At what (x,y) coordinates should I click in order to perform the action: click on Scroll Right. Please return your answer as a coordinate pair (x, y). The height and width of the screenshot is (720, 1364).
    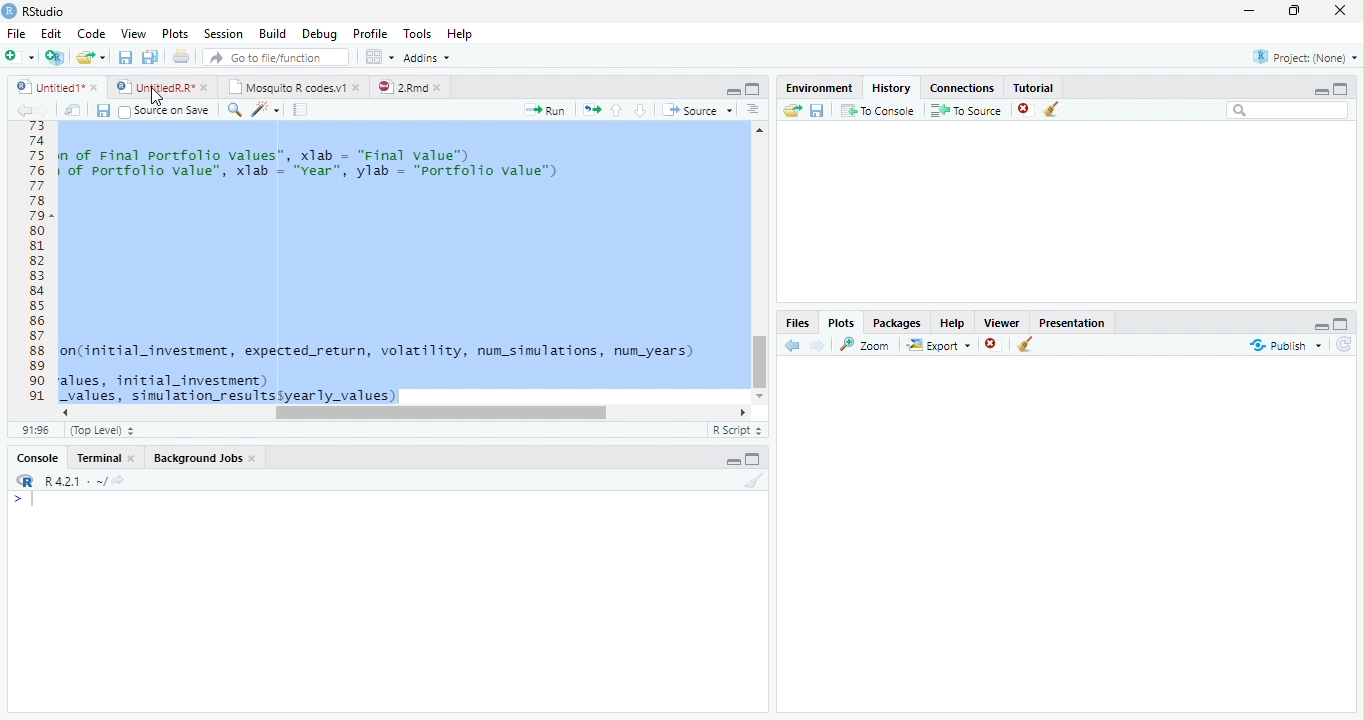
    Looking at the image, I should click on (743, 411).